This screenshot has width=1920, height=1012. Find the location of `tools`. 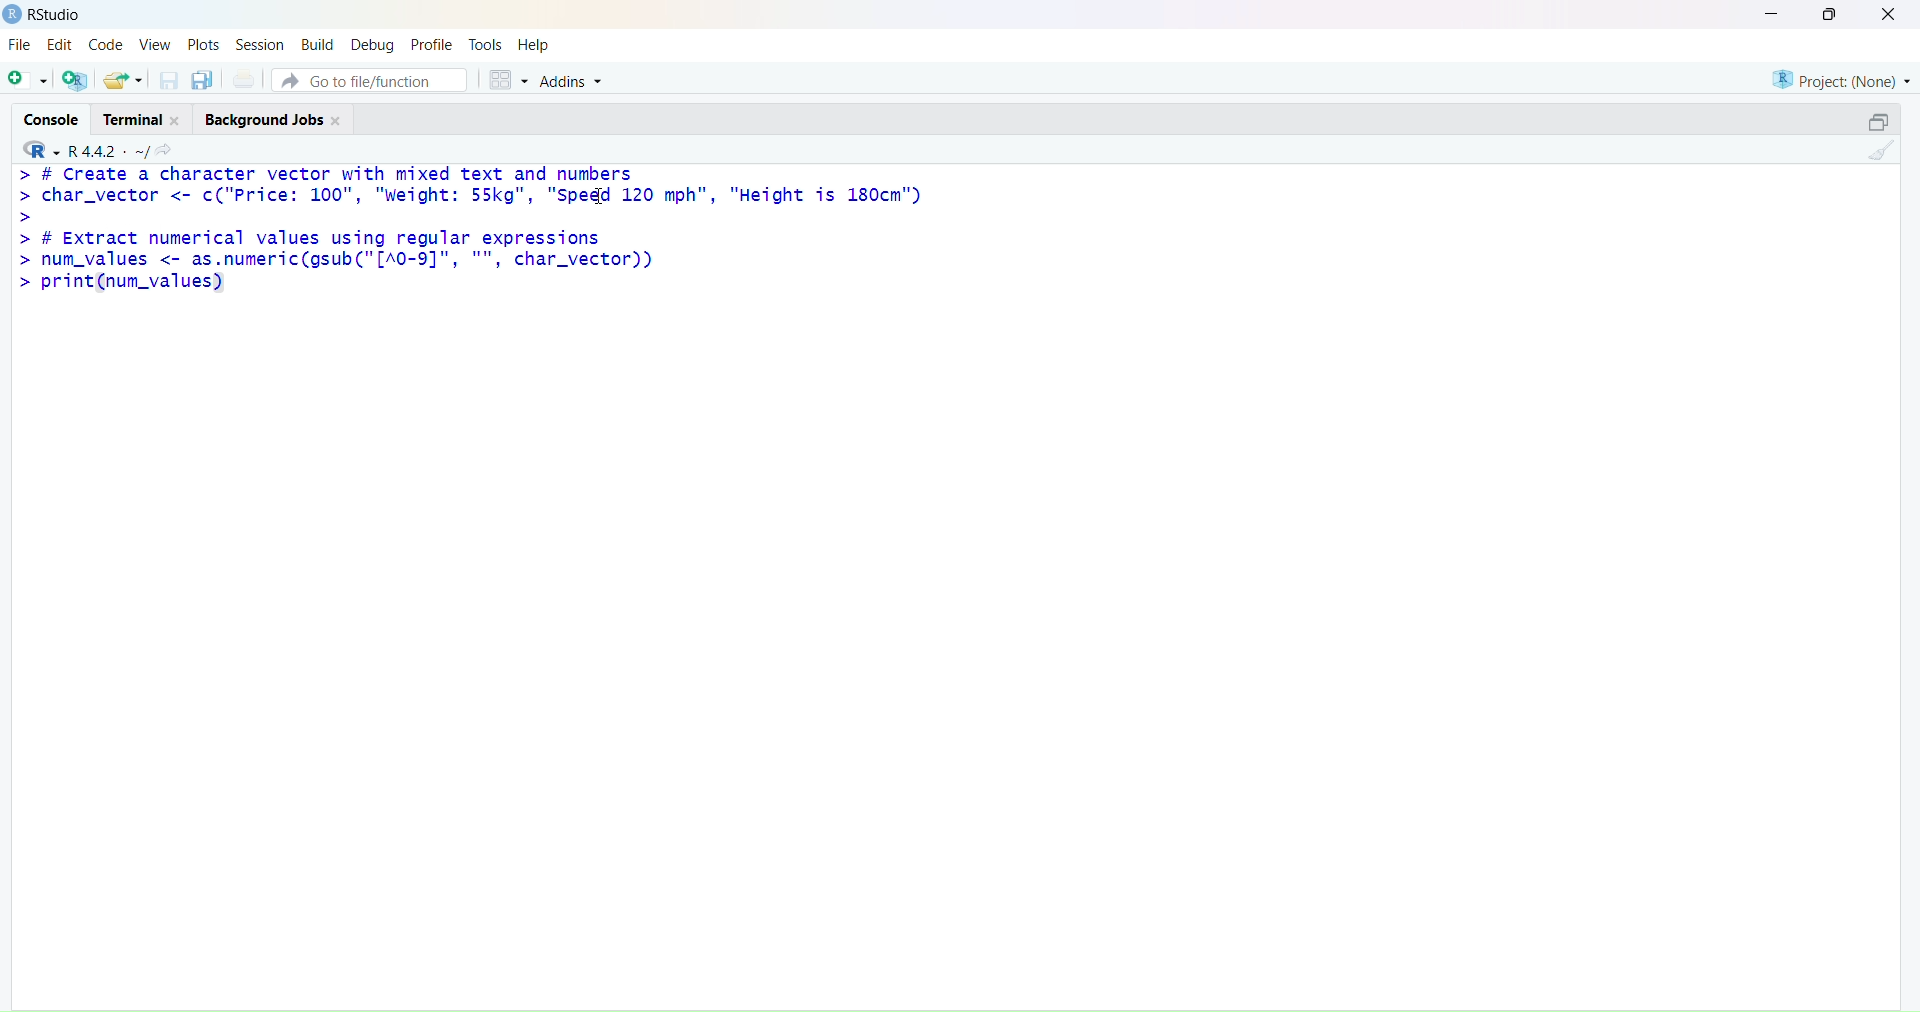

tools is located at coordinates (486, 45).